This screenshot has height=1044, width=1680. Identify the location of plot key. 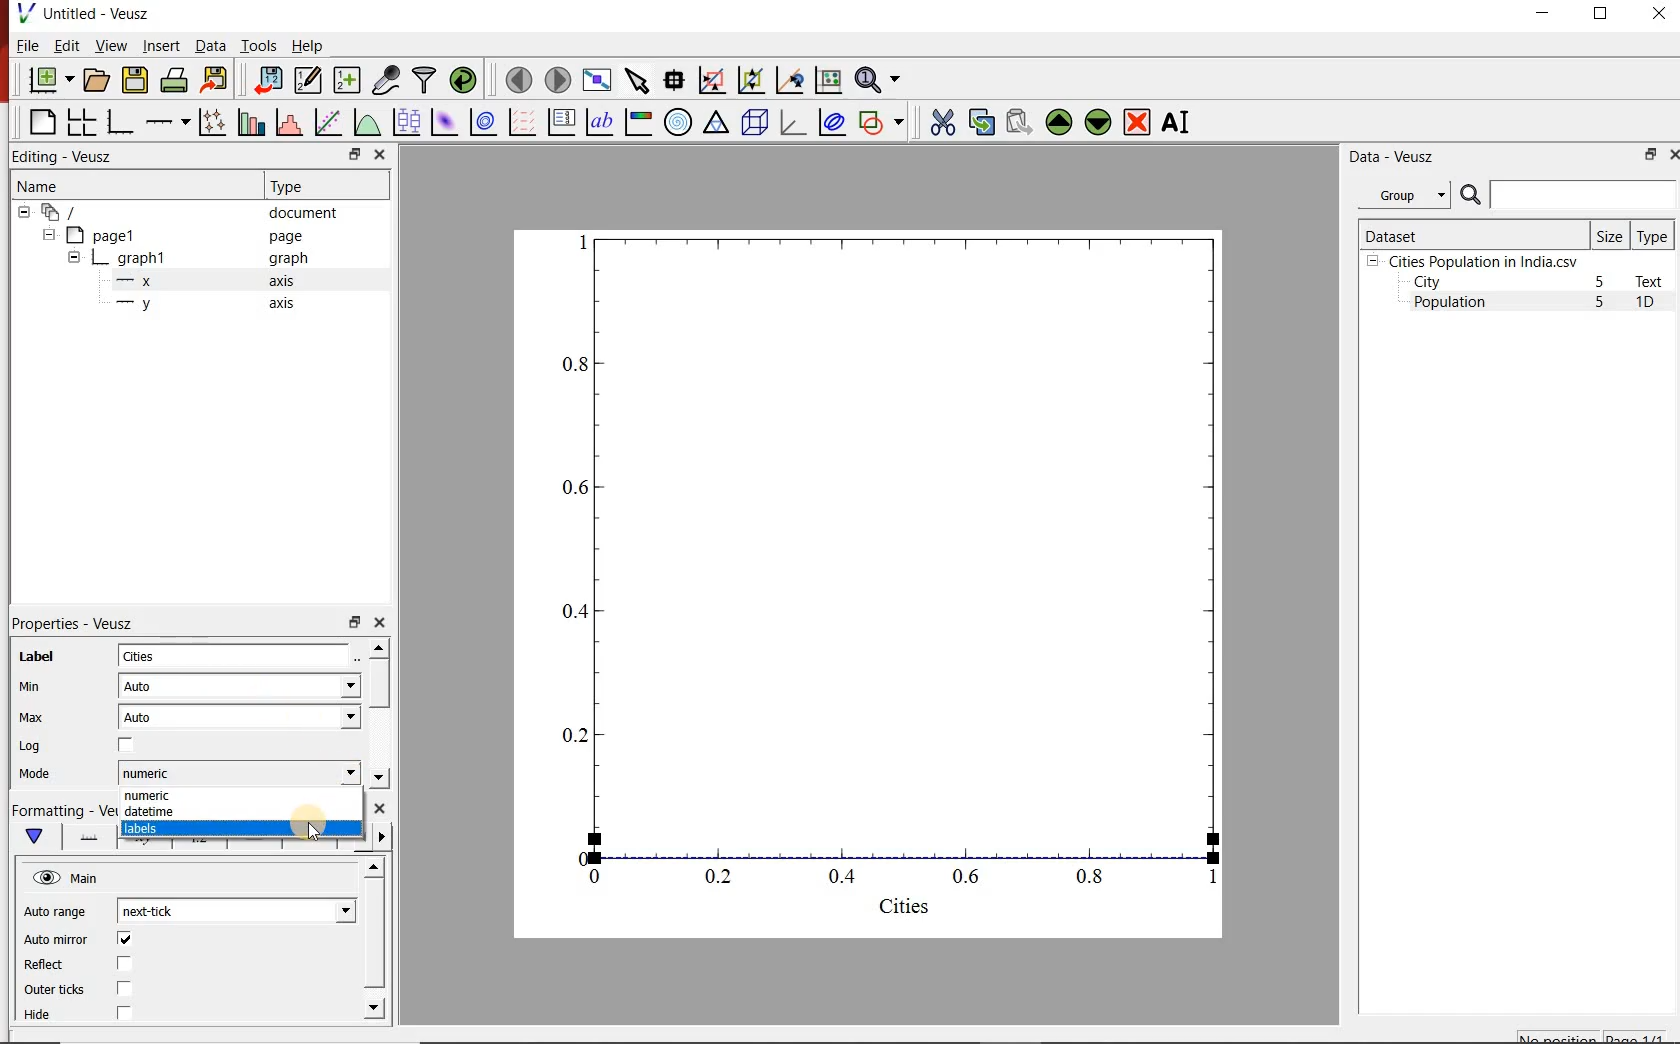
(560, 122).